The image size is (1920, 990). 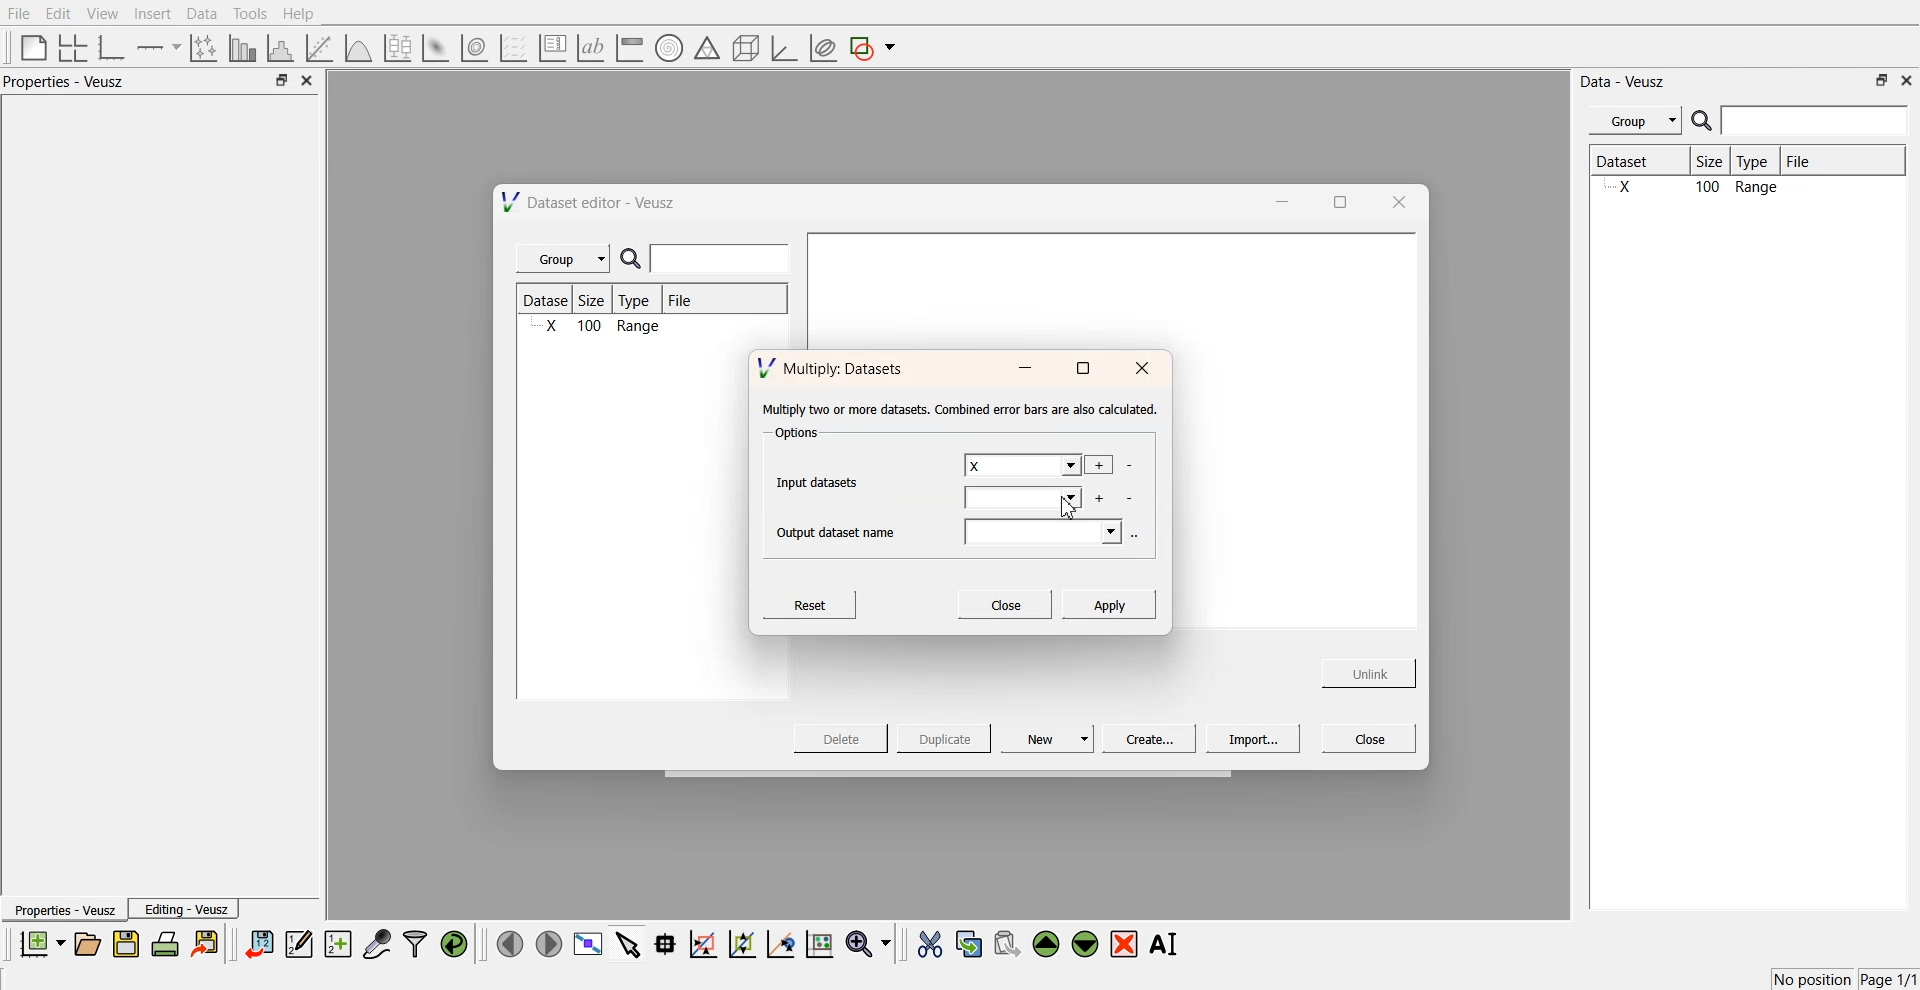 I want to click on X 100 Range, so click(x=1744, y=189).